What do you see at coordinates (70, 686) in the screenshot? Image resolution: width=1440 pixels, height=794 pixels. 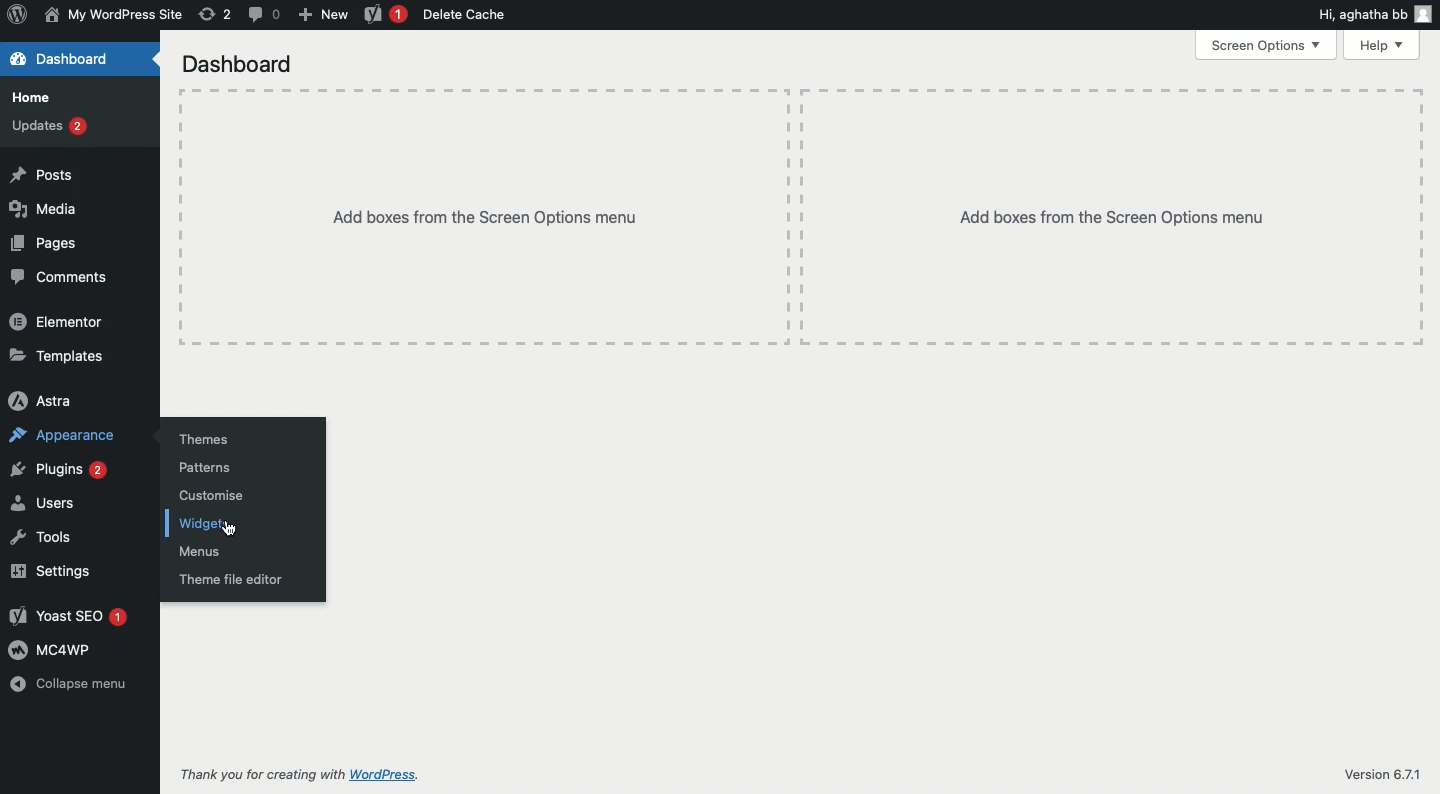 I see `Collapse menu` at bounding box center [70, 686].